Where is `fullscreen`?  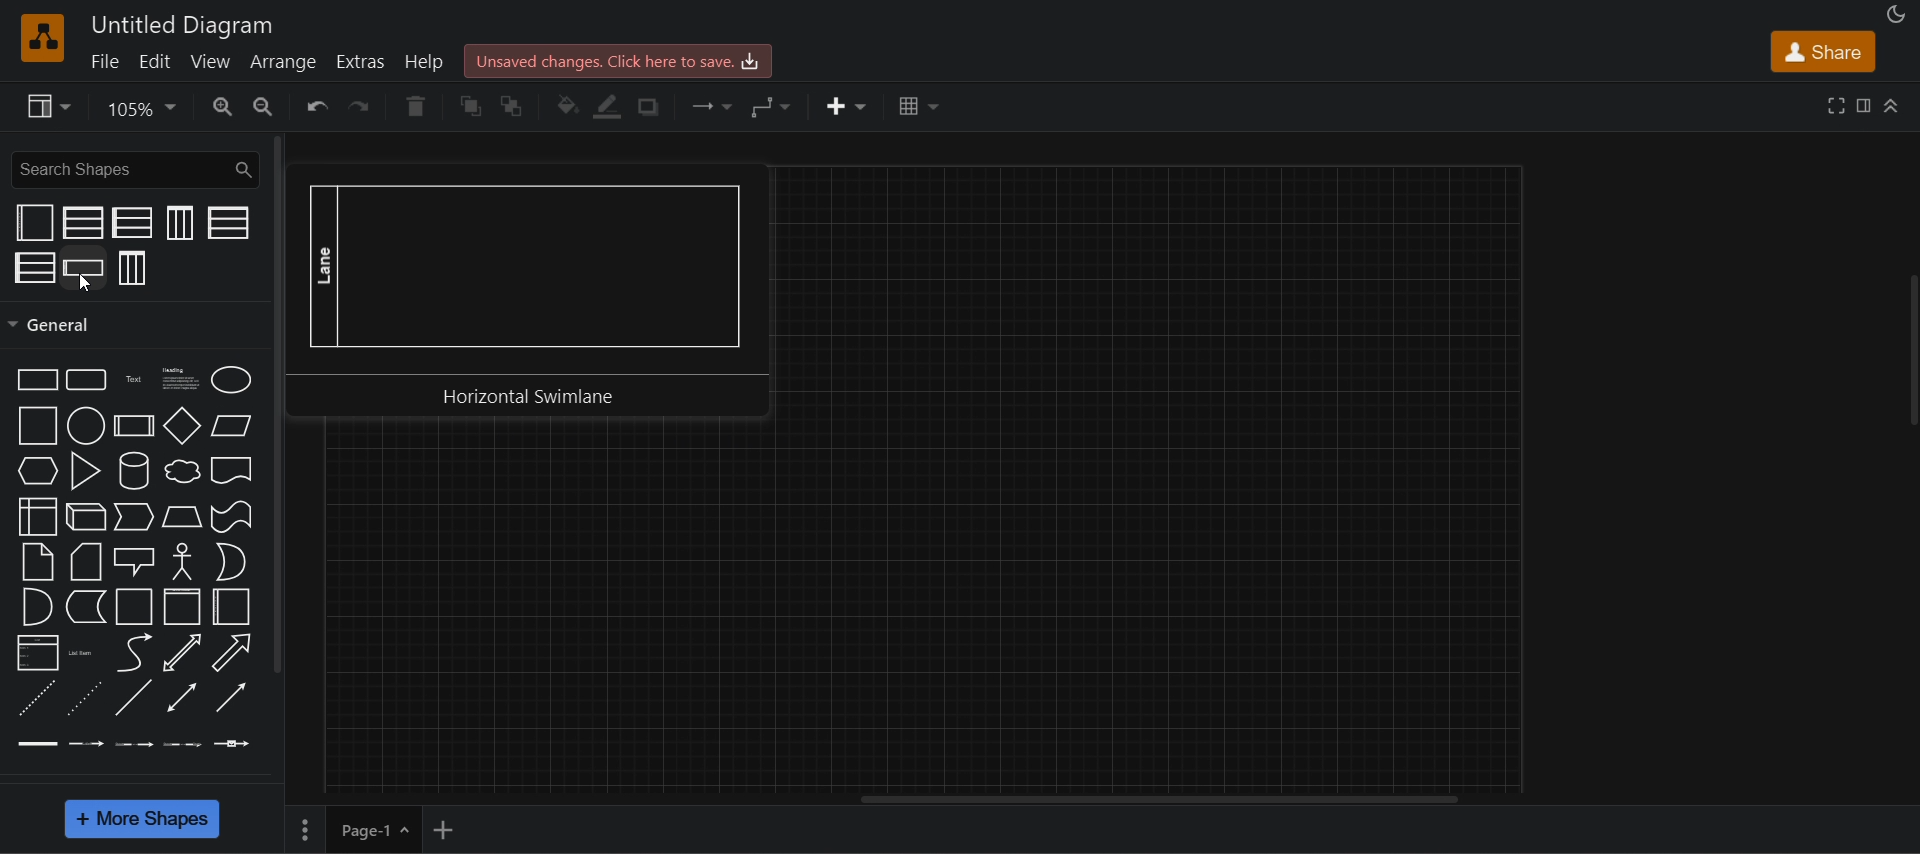 fullscreen is located at coordinates (1838, 104).